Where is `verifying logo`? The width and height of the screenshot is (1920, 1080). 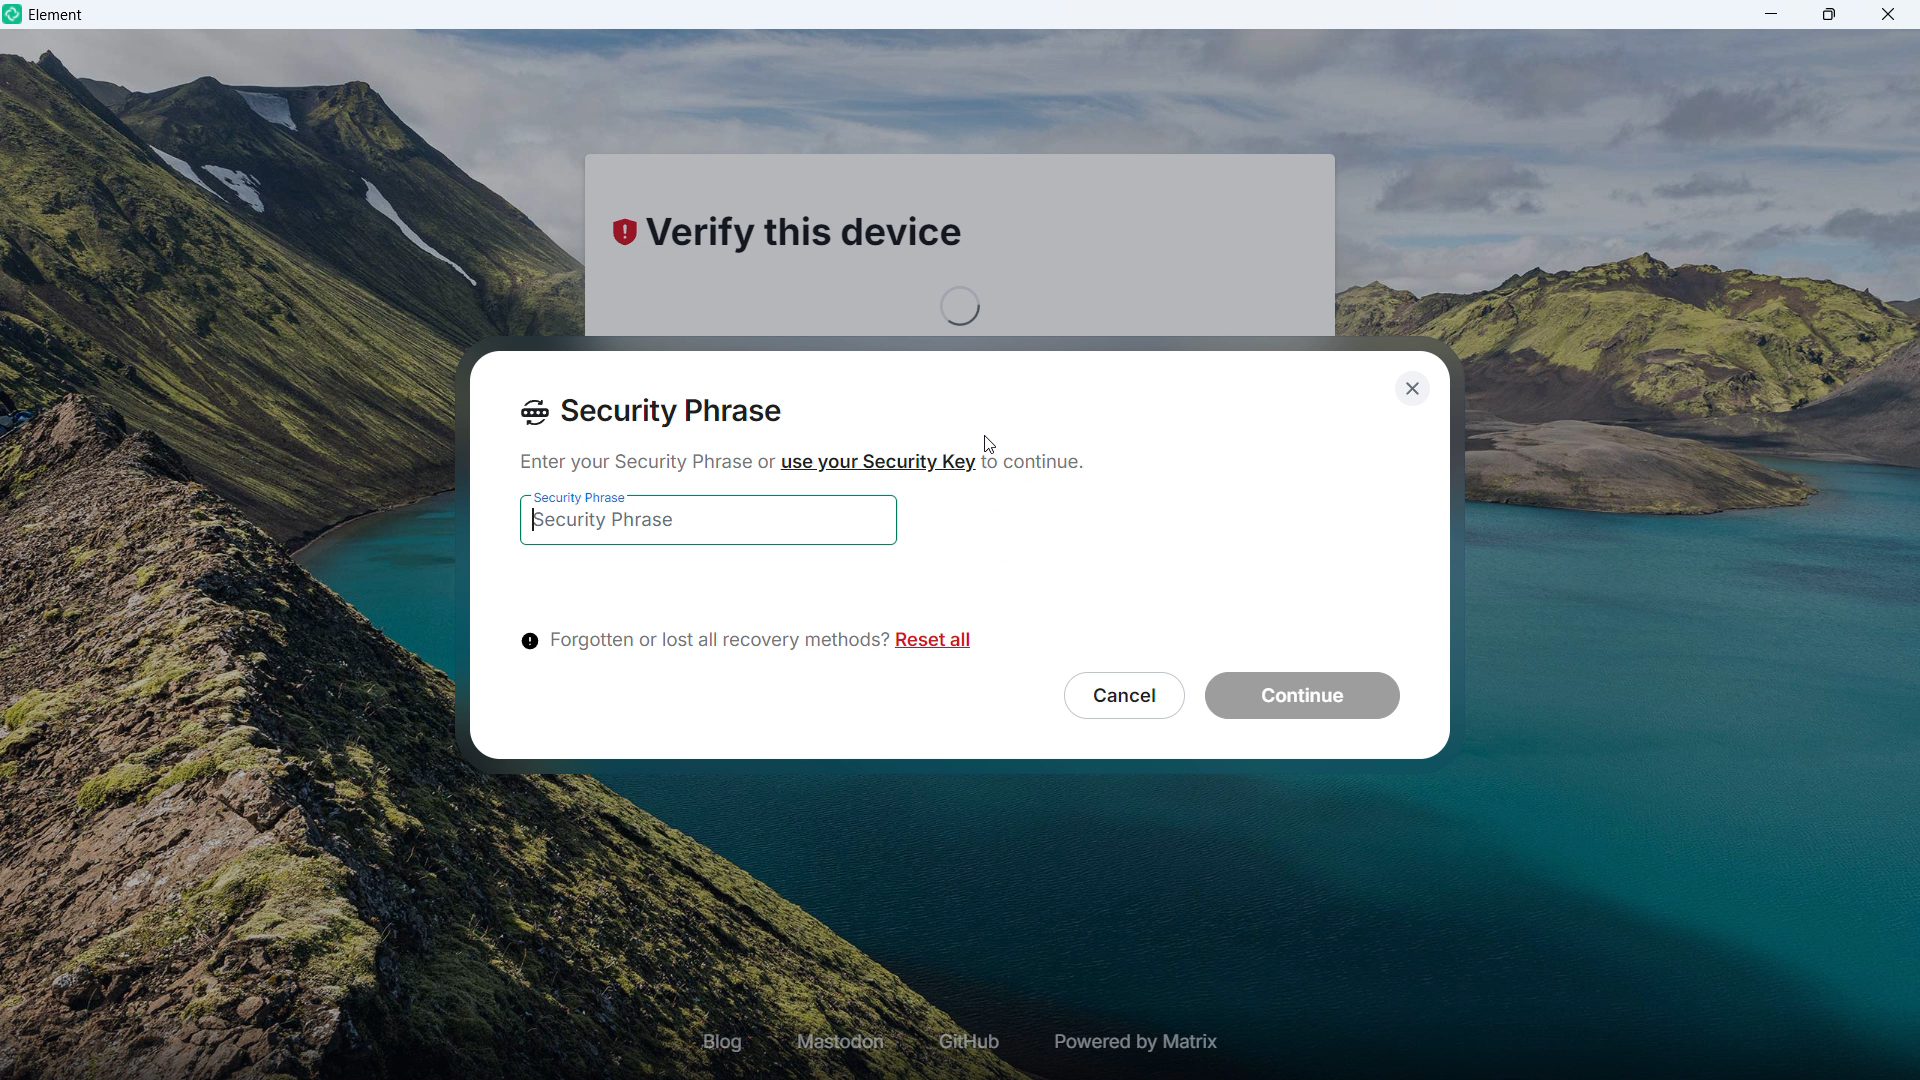
verifying logo is located at coordinates (620, 235).